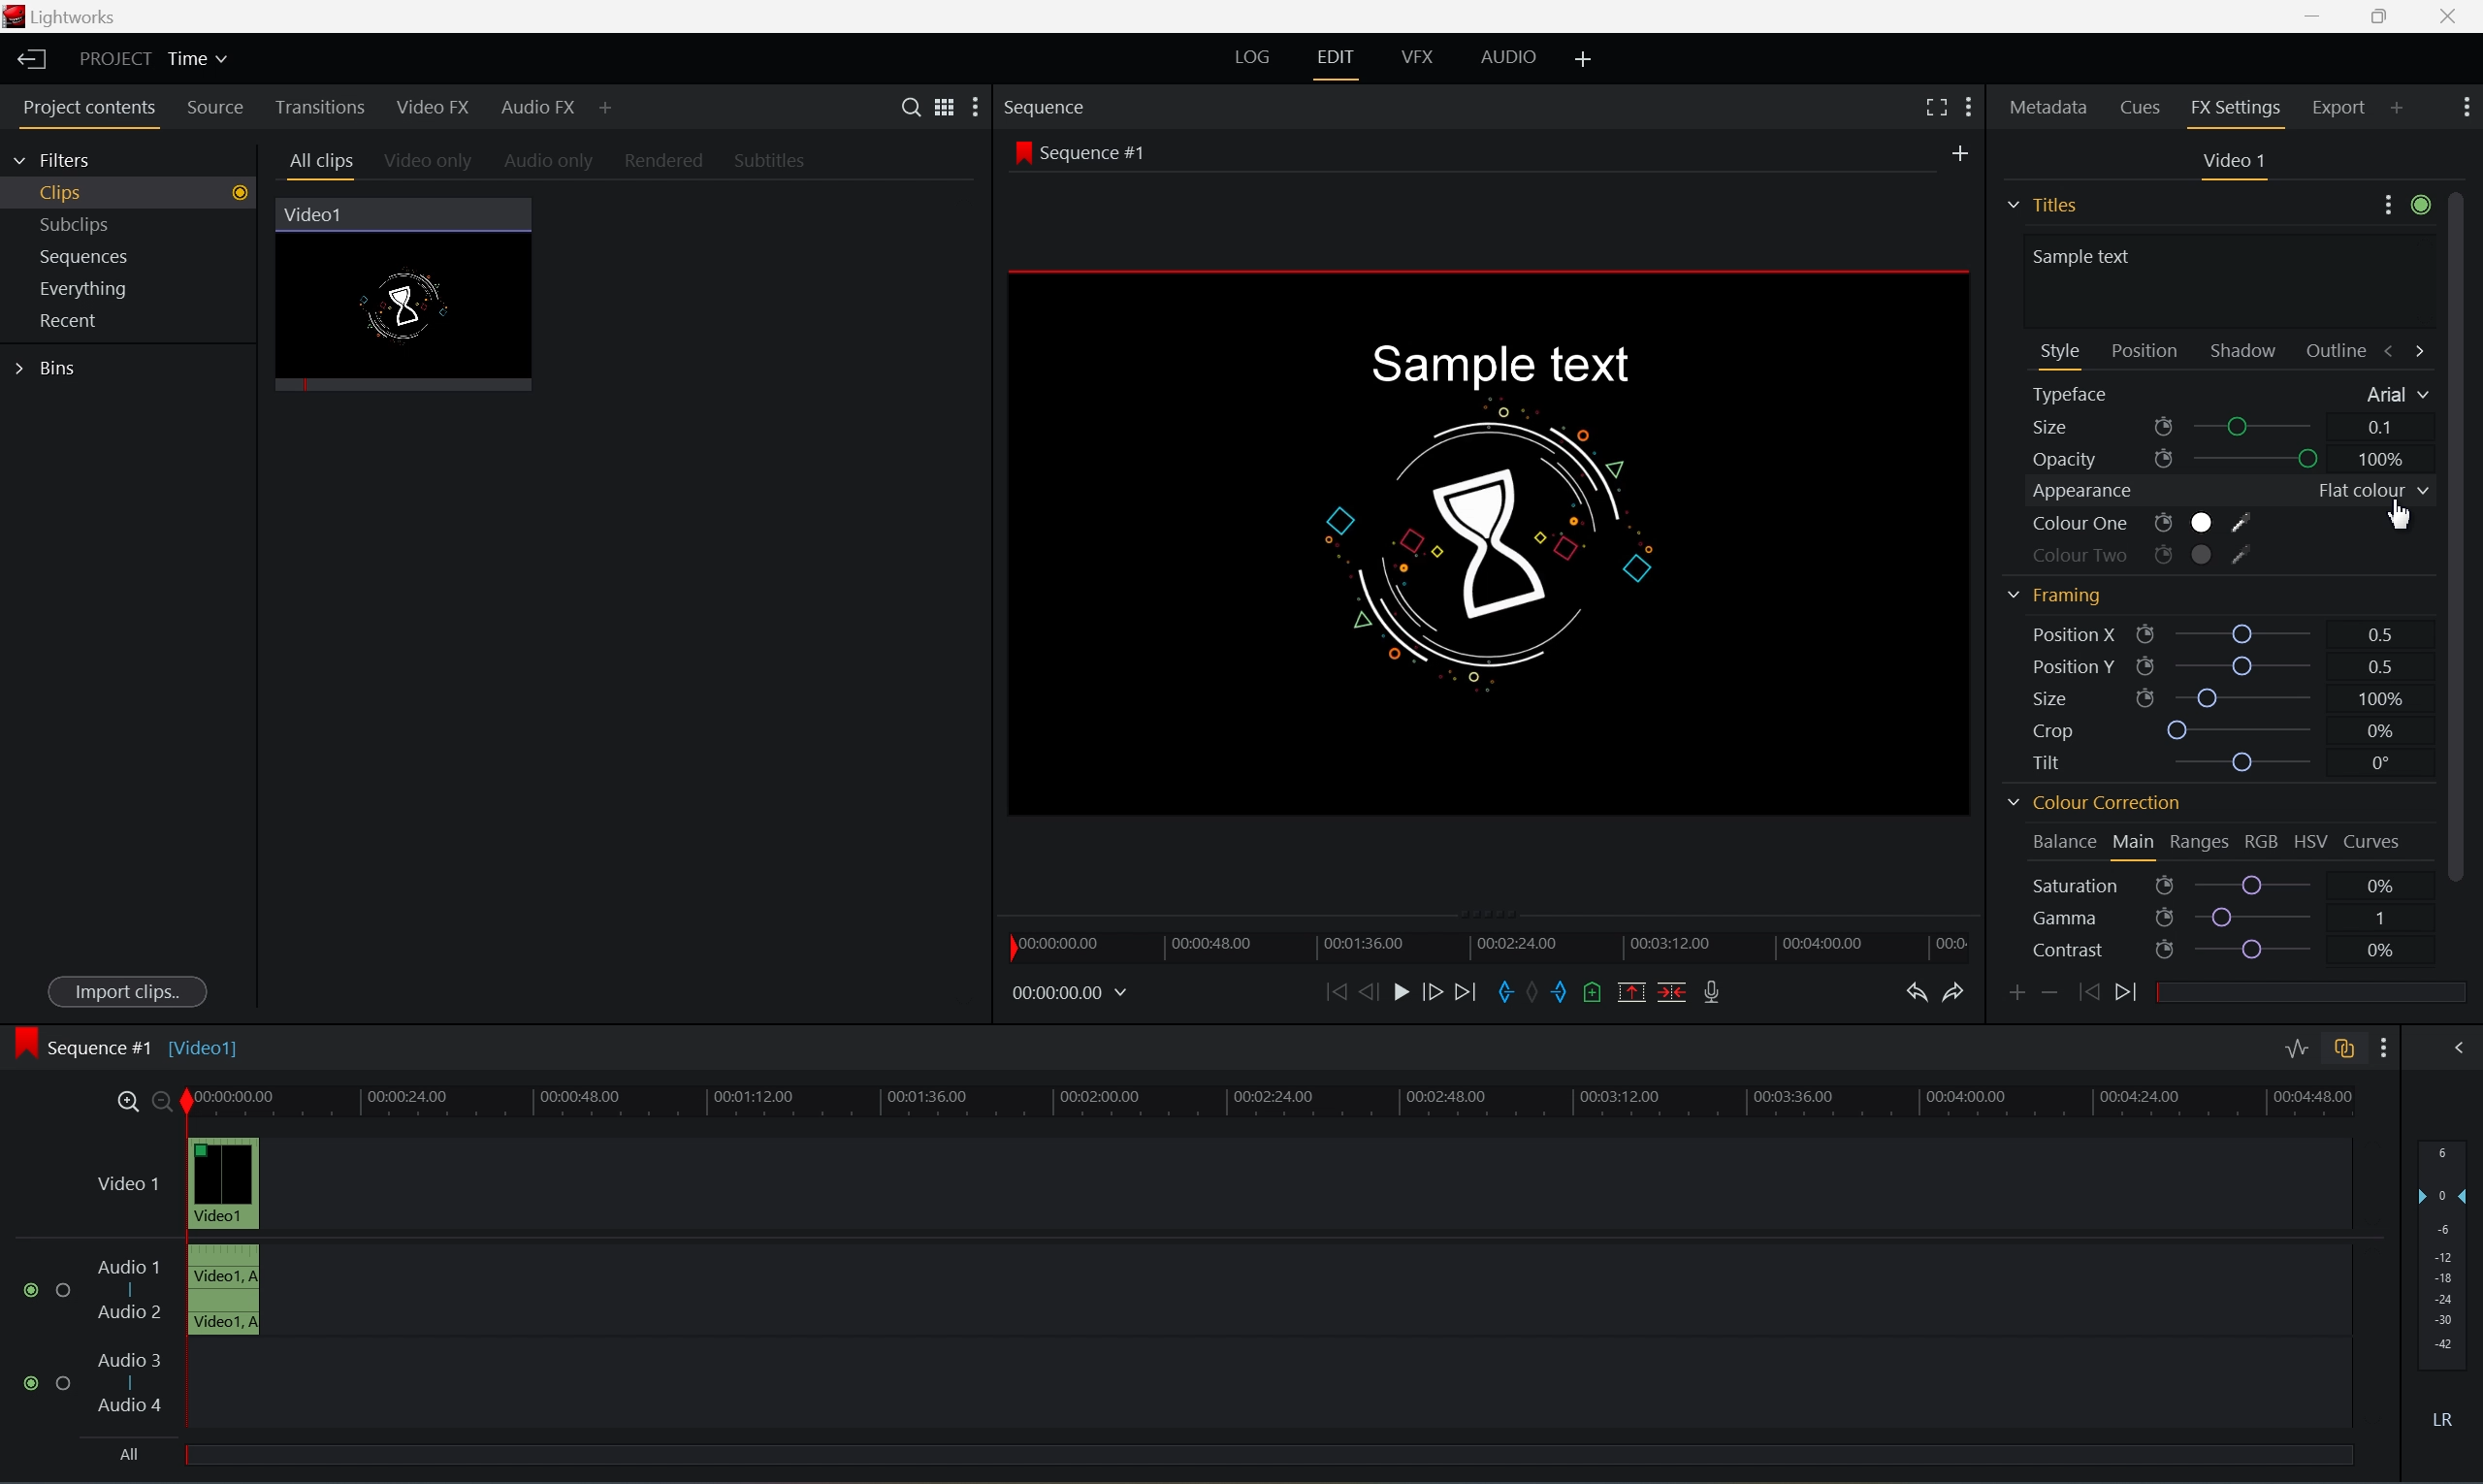  Describe the element at coordinates (126, 1101) in the screenshot. I see `zoom in` at that location.